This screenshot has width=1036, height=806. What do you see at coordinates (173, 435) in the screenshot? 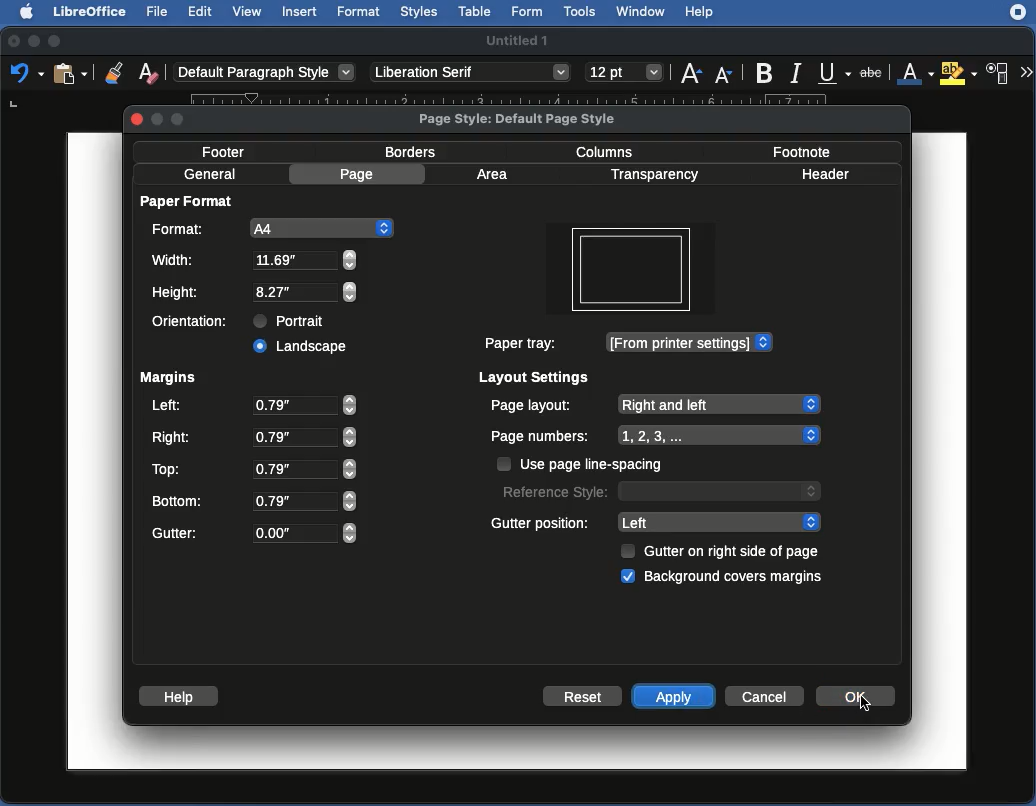
I see `Right` at bounding box center [173, 435].